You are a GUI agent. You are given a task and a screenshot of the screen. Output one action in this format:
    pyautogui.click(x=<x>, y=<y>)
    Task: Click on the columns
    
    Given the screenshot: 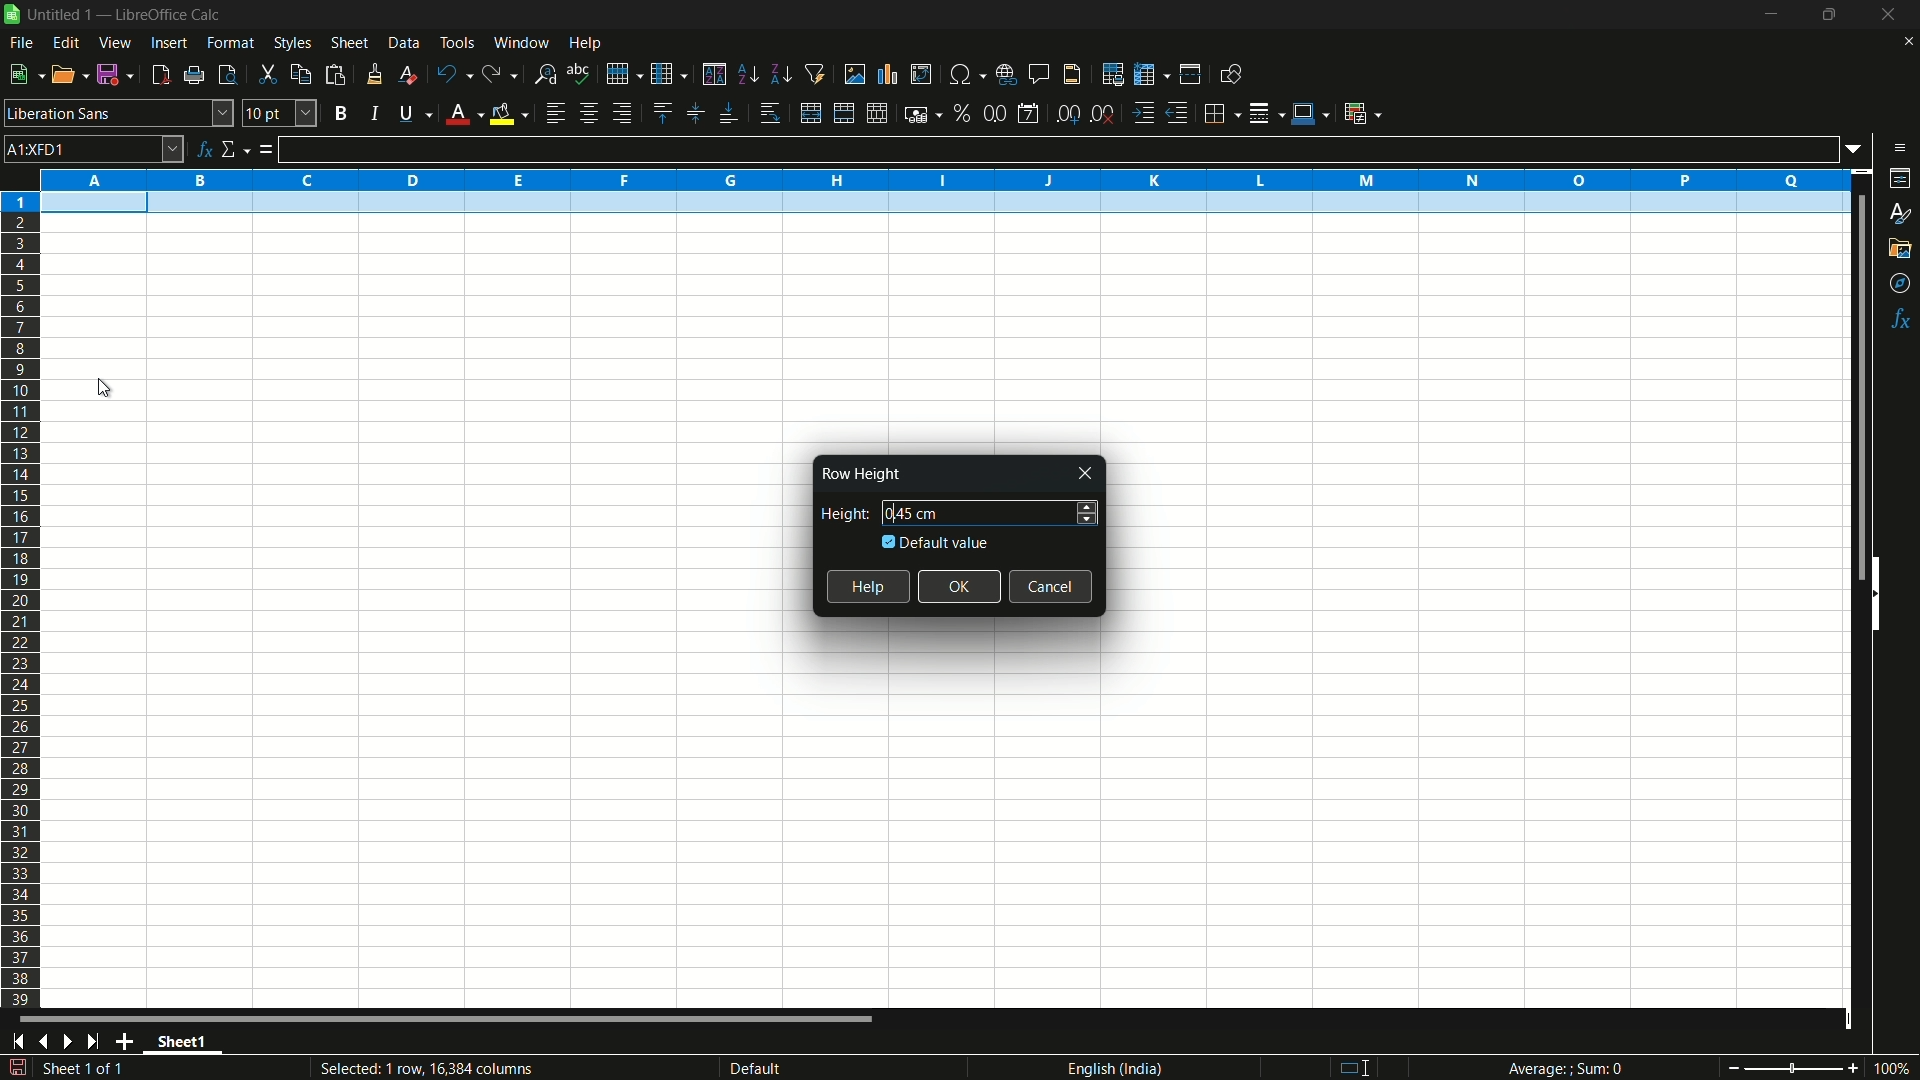 What is the action you would take?
    pyautogui.click(x=944, y=178)
    